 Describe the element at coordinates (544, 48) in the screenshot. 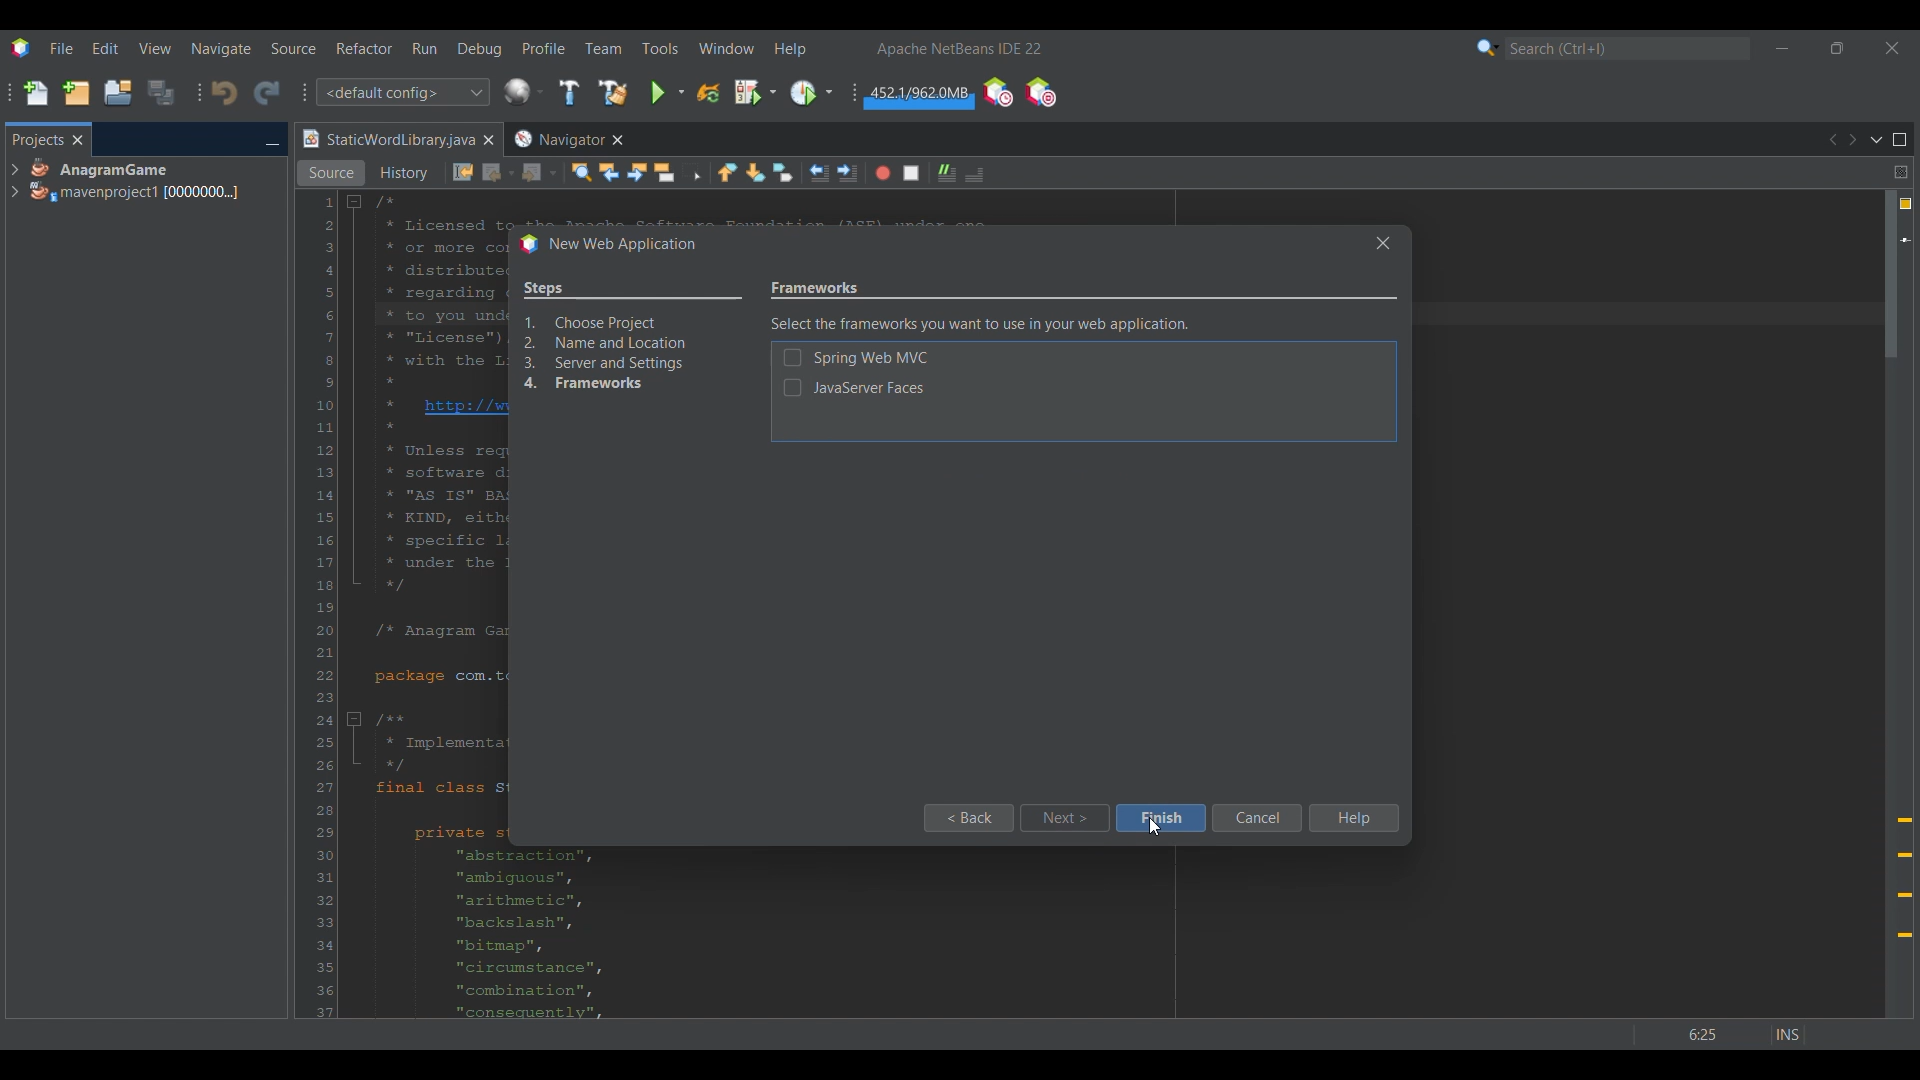

I see `Profile menu` at that location.